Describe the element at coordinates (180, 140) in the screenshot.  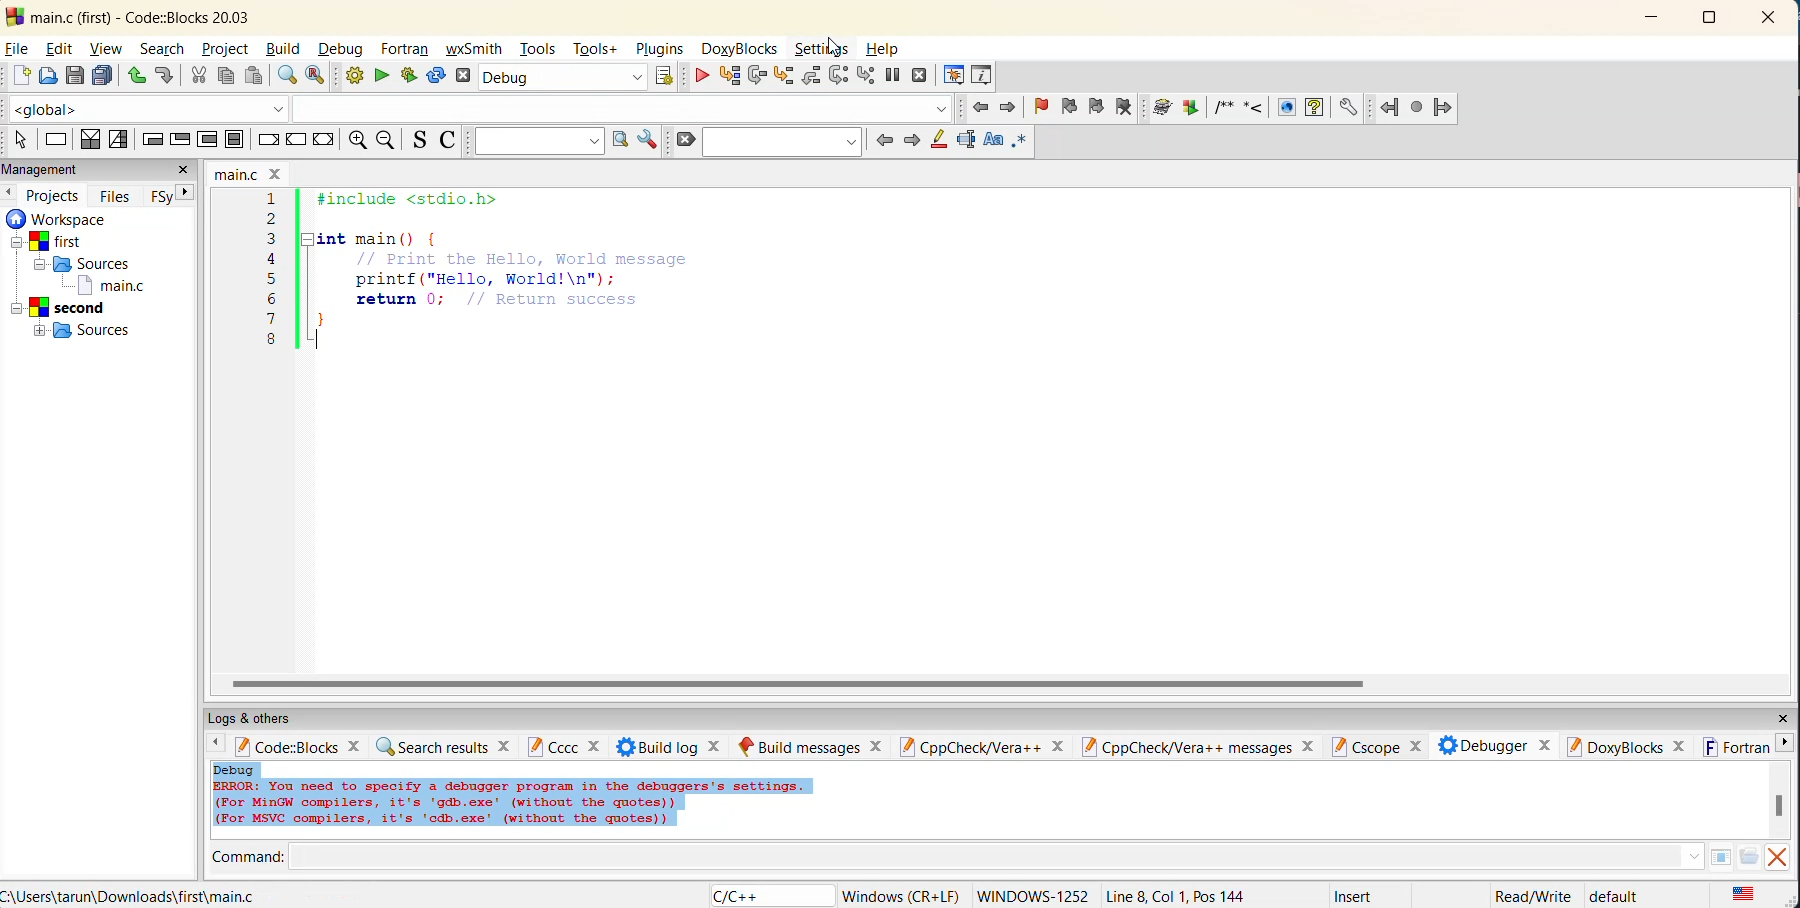
I see `exit condition loop` at that location.